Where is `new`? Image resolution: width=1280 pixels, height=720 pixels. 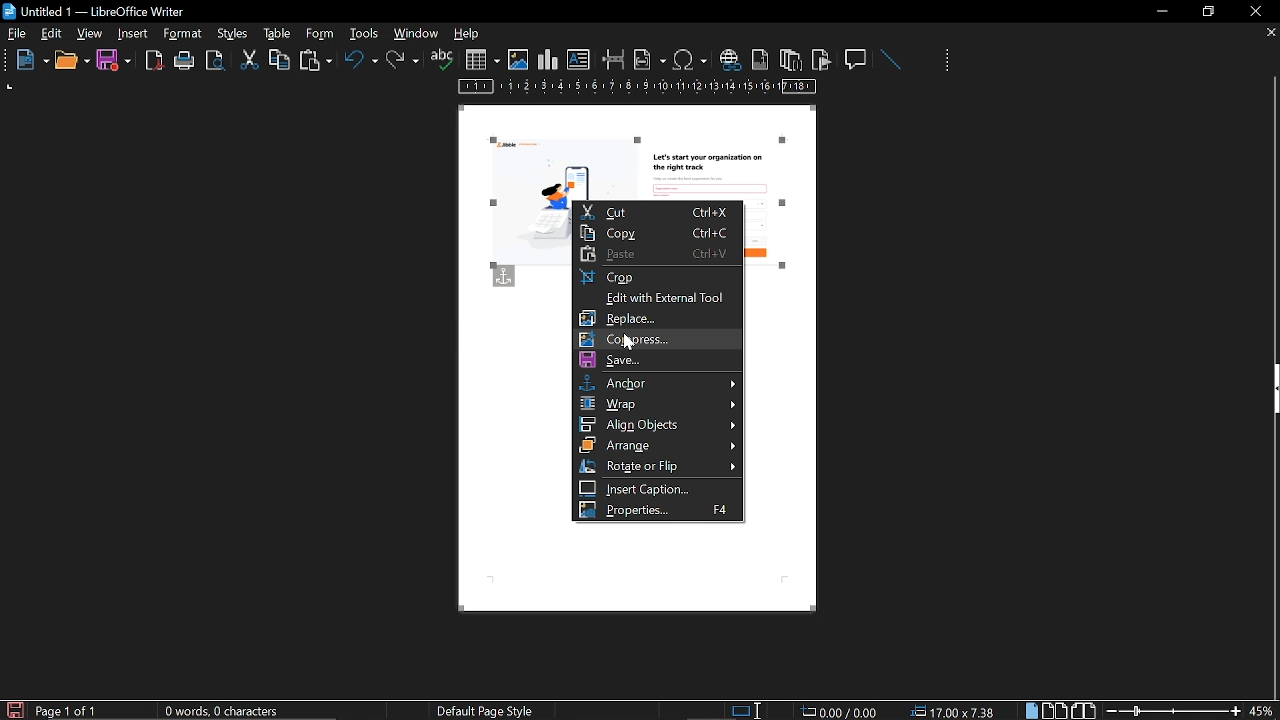
new is located at coordinates (27, 61).